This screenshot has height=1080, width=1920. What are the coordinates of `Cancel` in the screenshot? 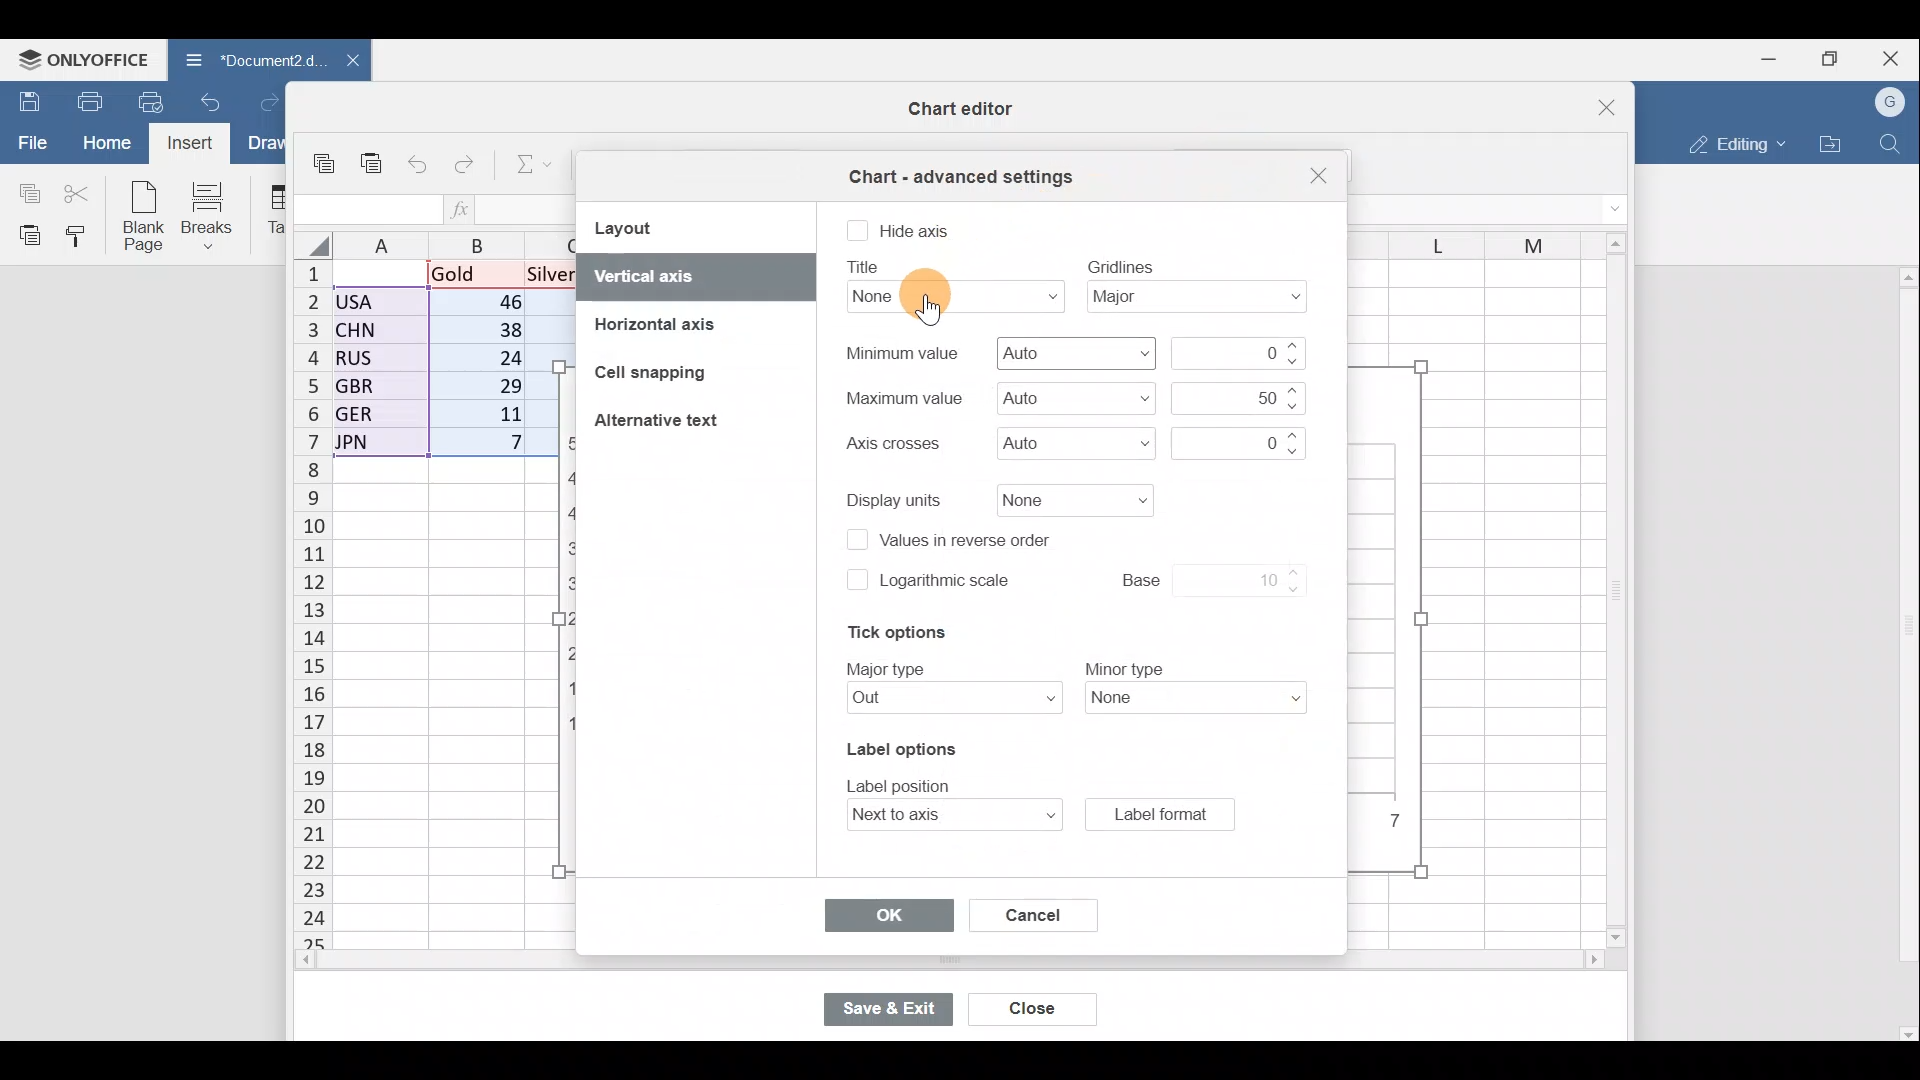 It's located at (1026, 911).